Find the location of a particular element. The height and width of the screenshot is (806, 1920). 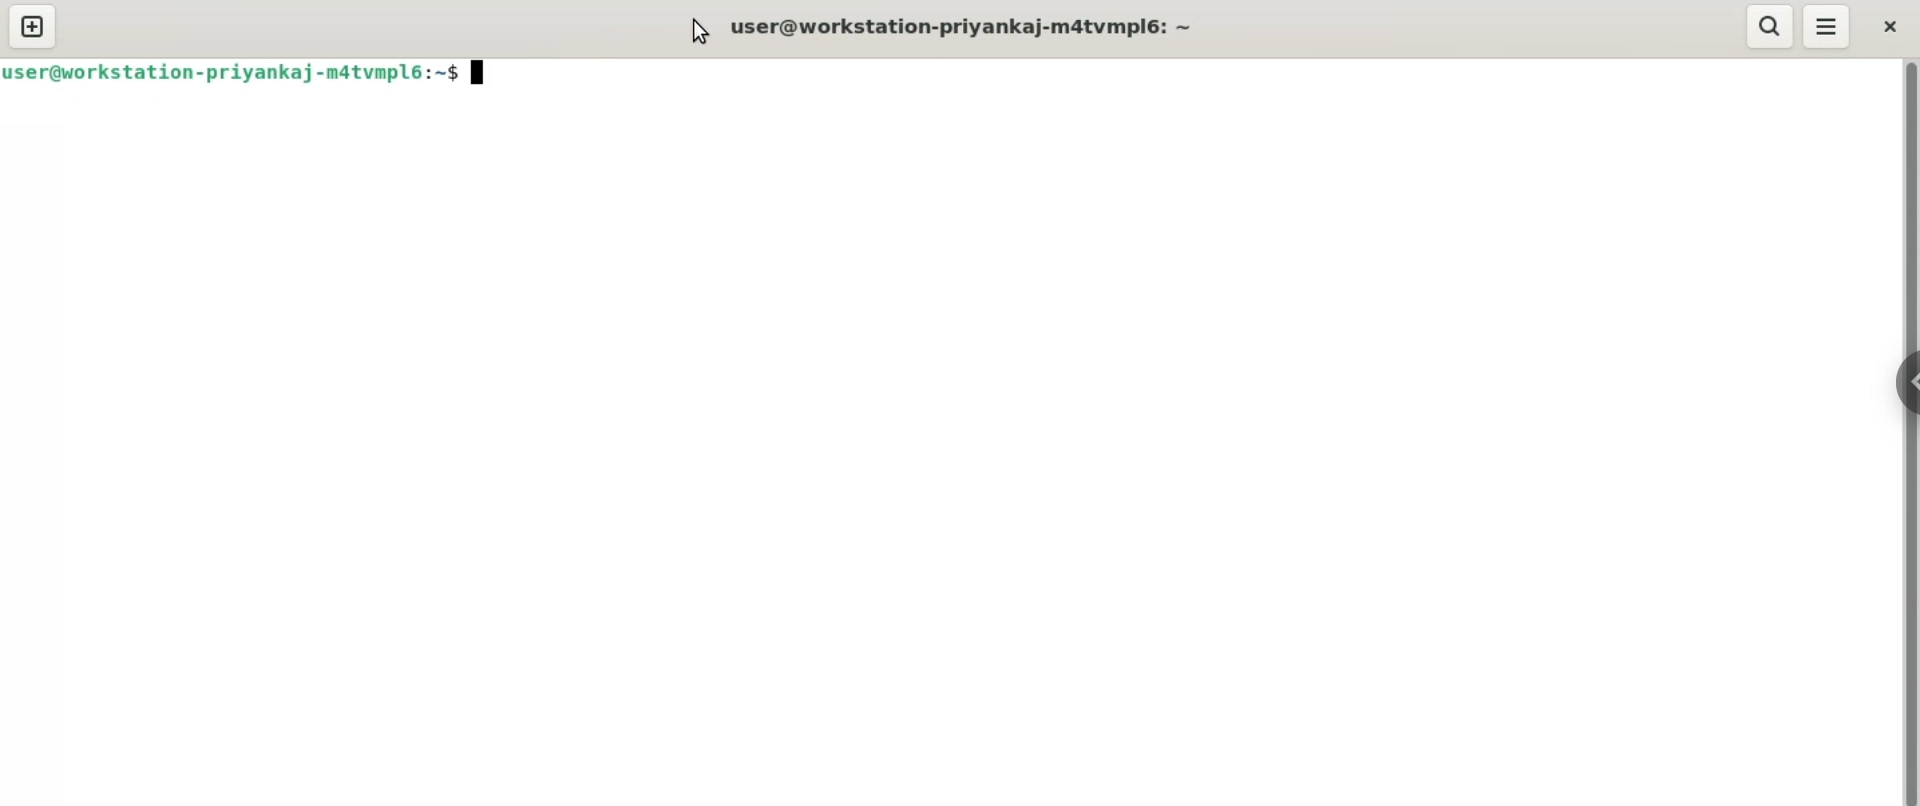

verical scroll bar is located at coordinates (1908, 430).